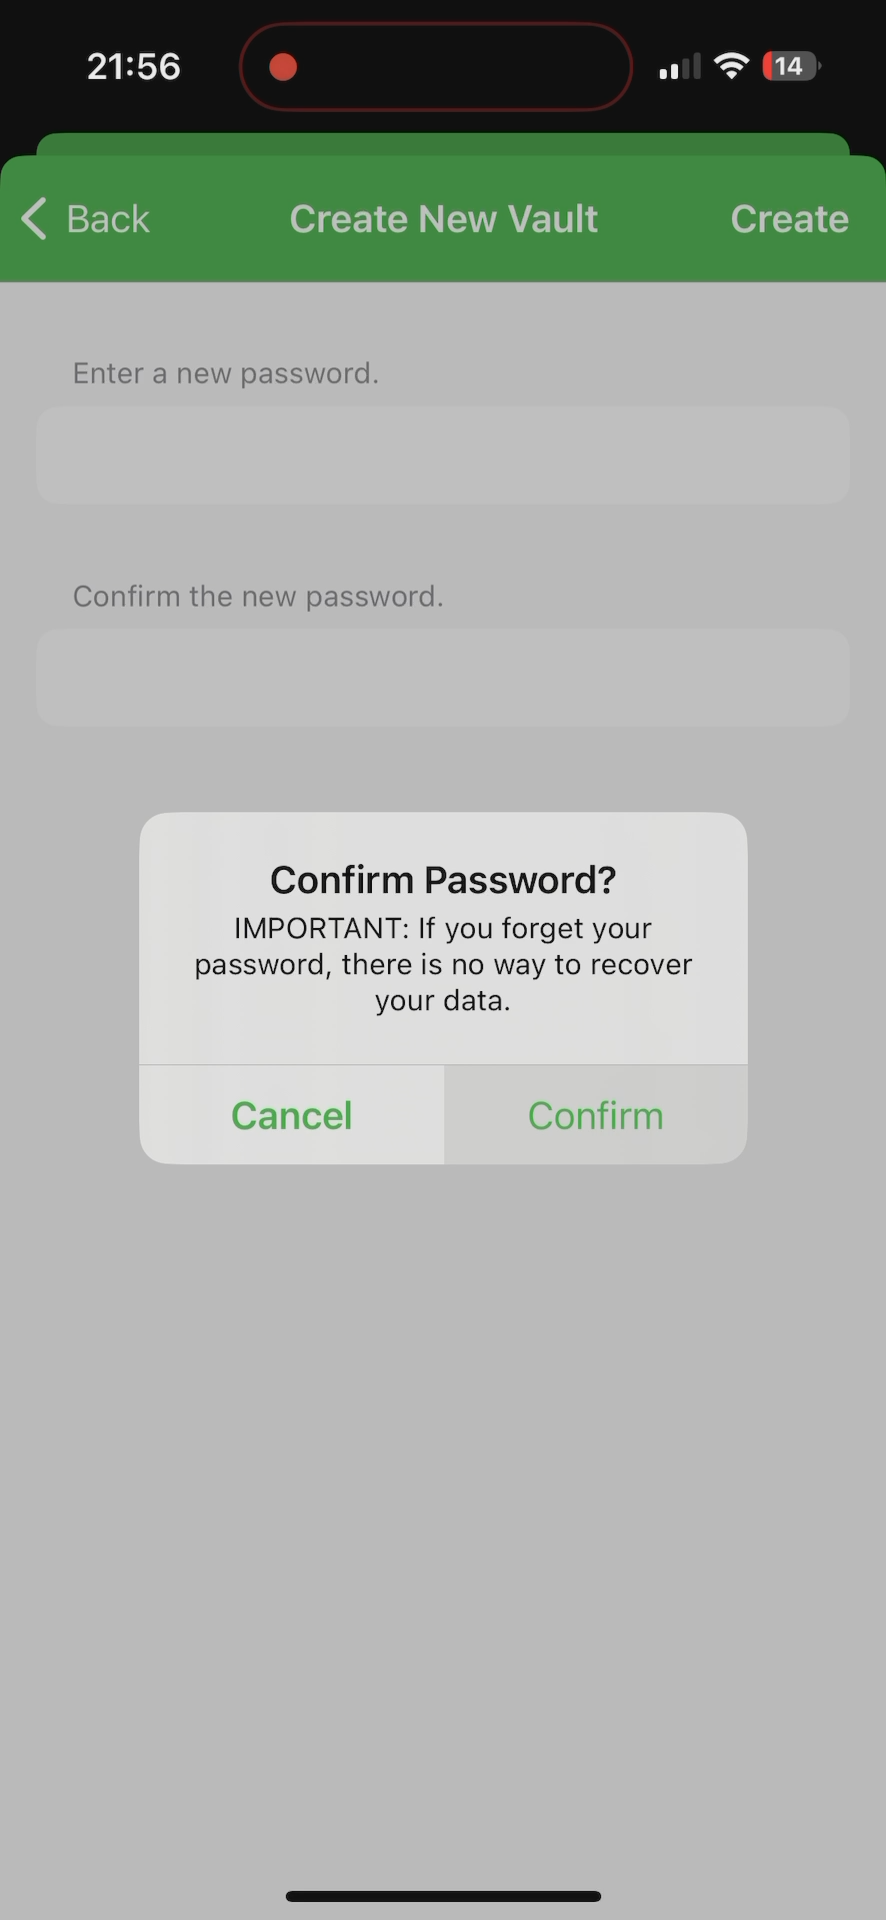 This screenshot has height=1920, width=886. What do you see at coordinates (445, 915) in the screenshot?
I see `confirm password pop-up` at bounding box center [445, 915].